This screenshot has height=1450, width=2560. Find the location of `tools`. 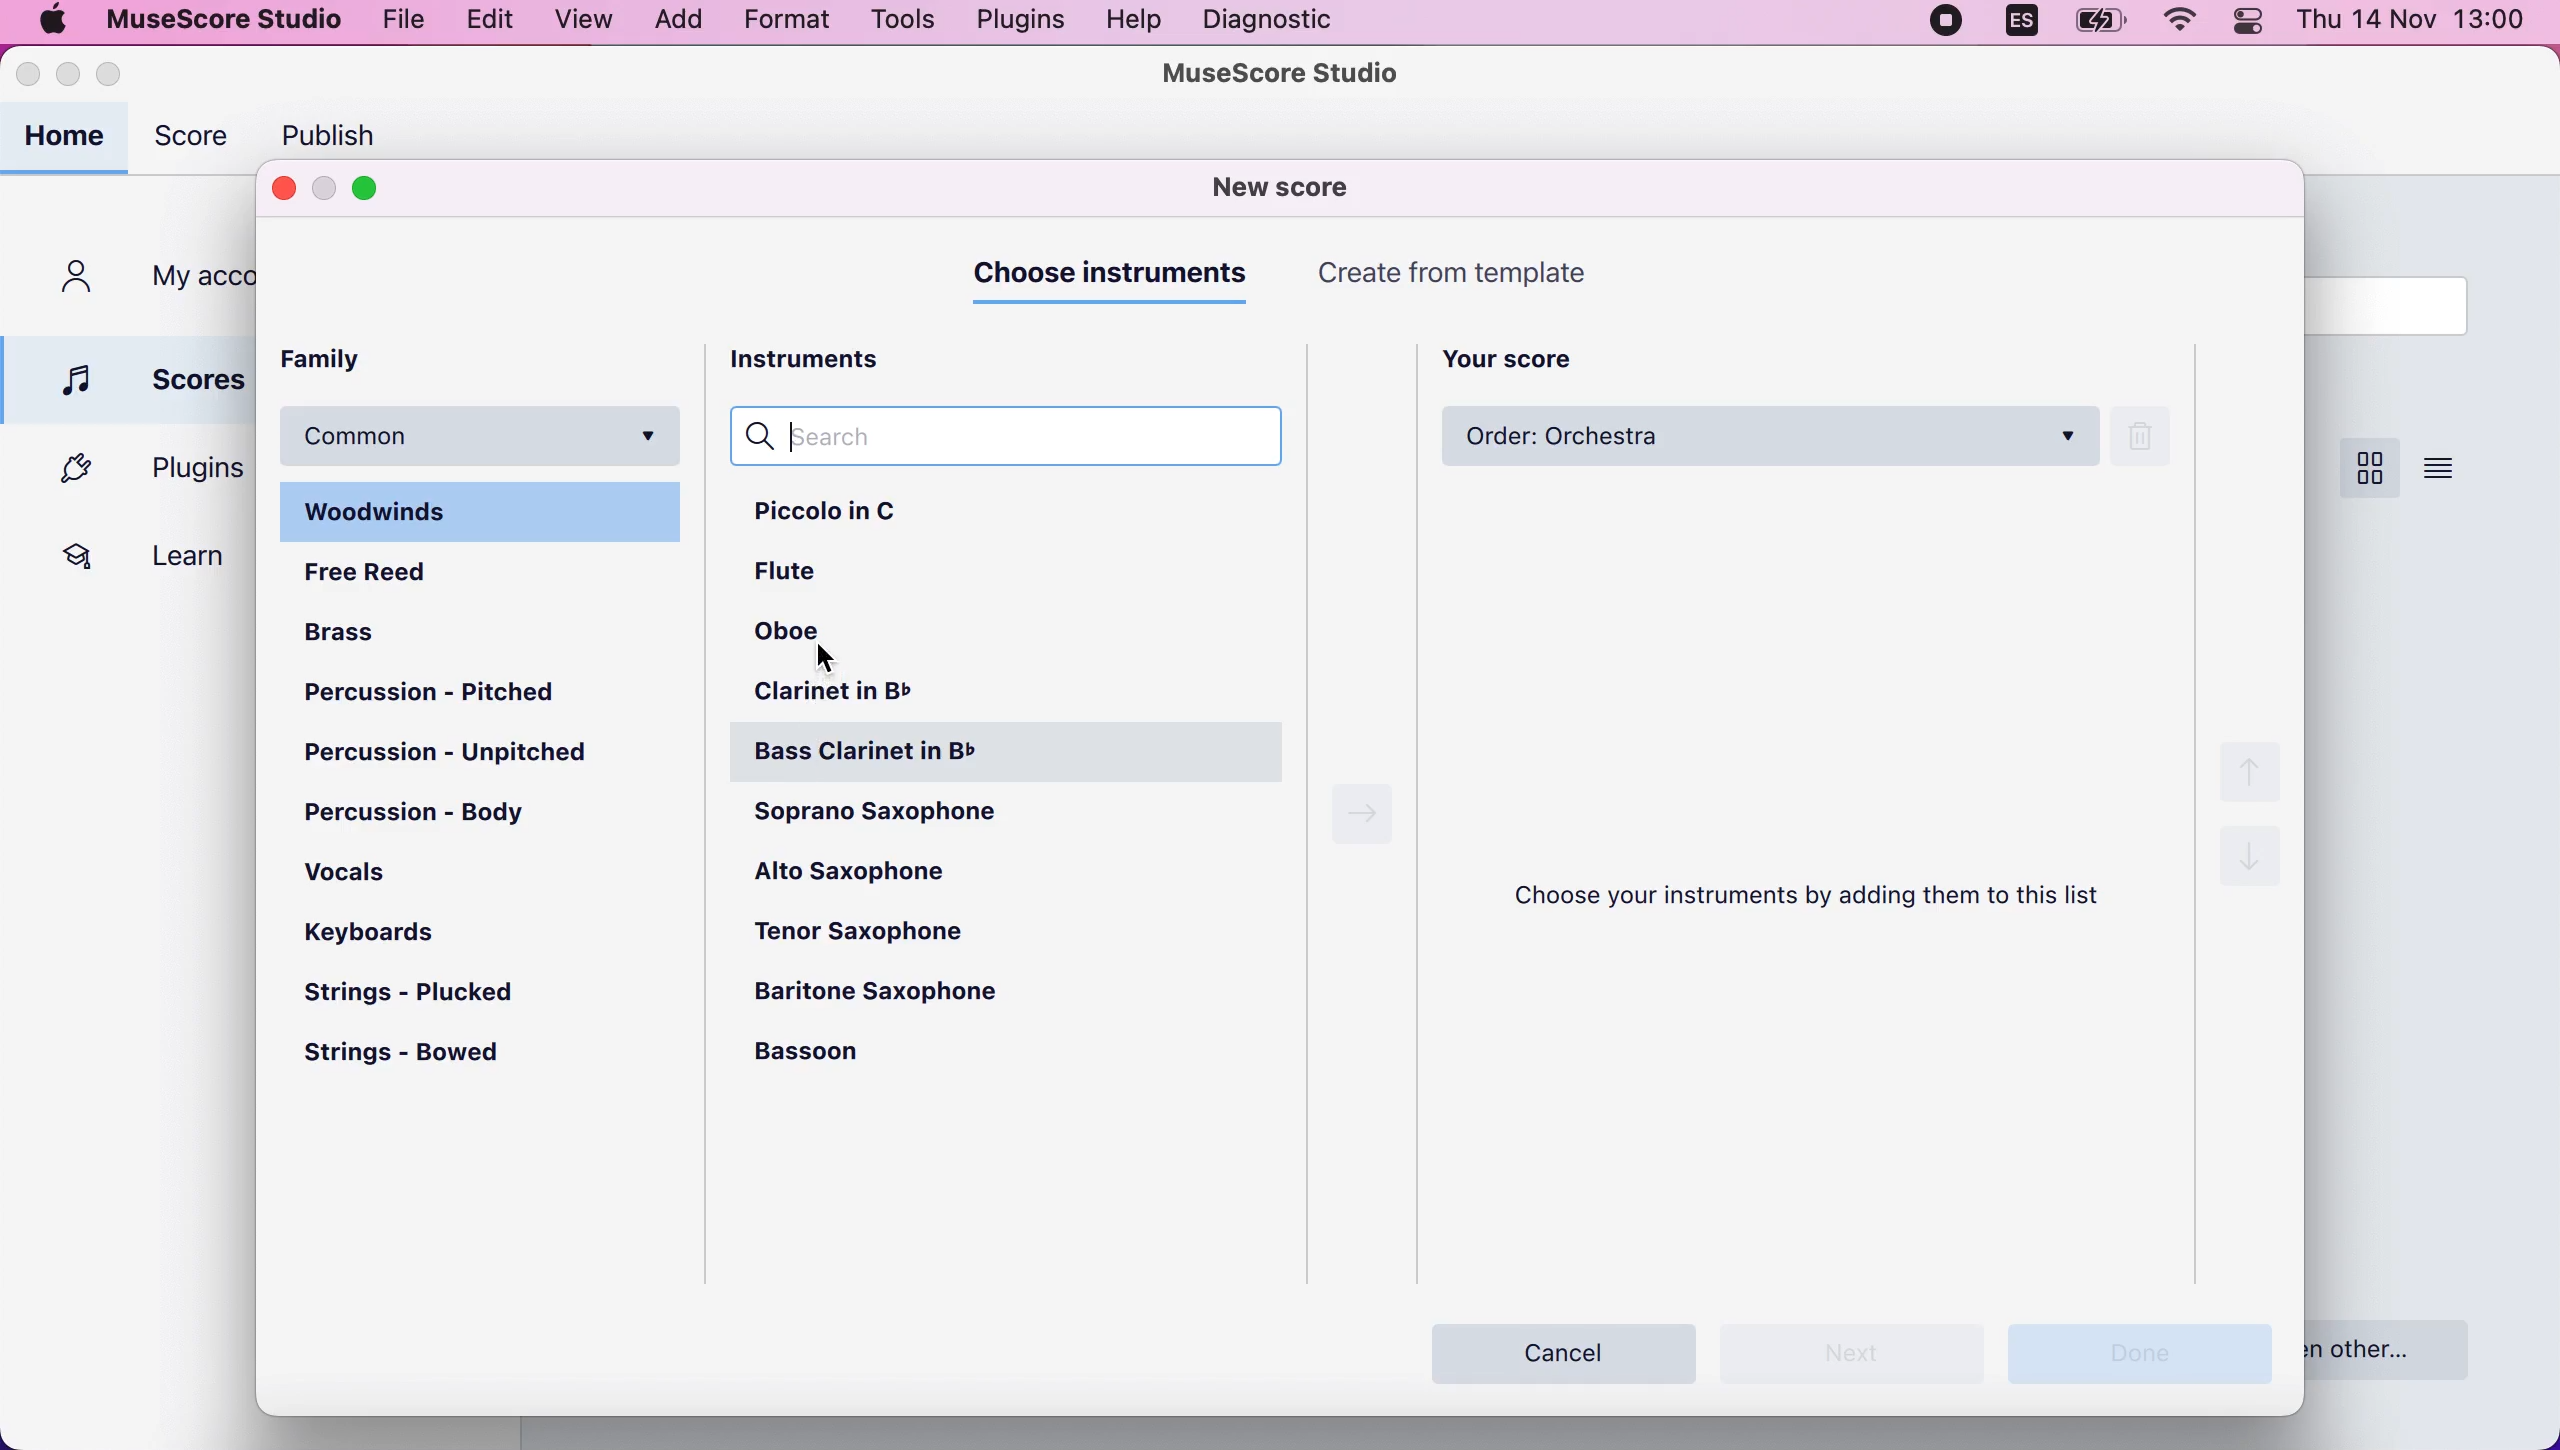

tools is located at coordinates (906, 23).